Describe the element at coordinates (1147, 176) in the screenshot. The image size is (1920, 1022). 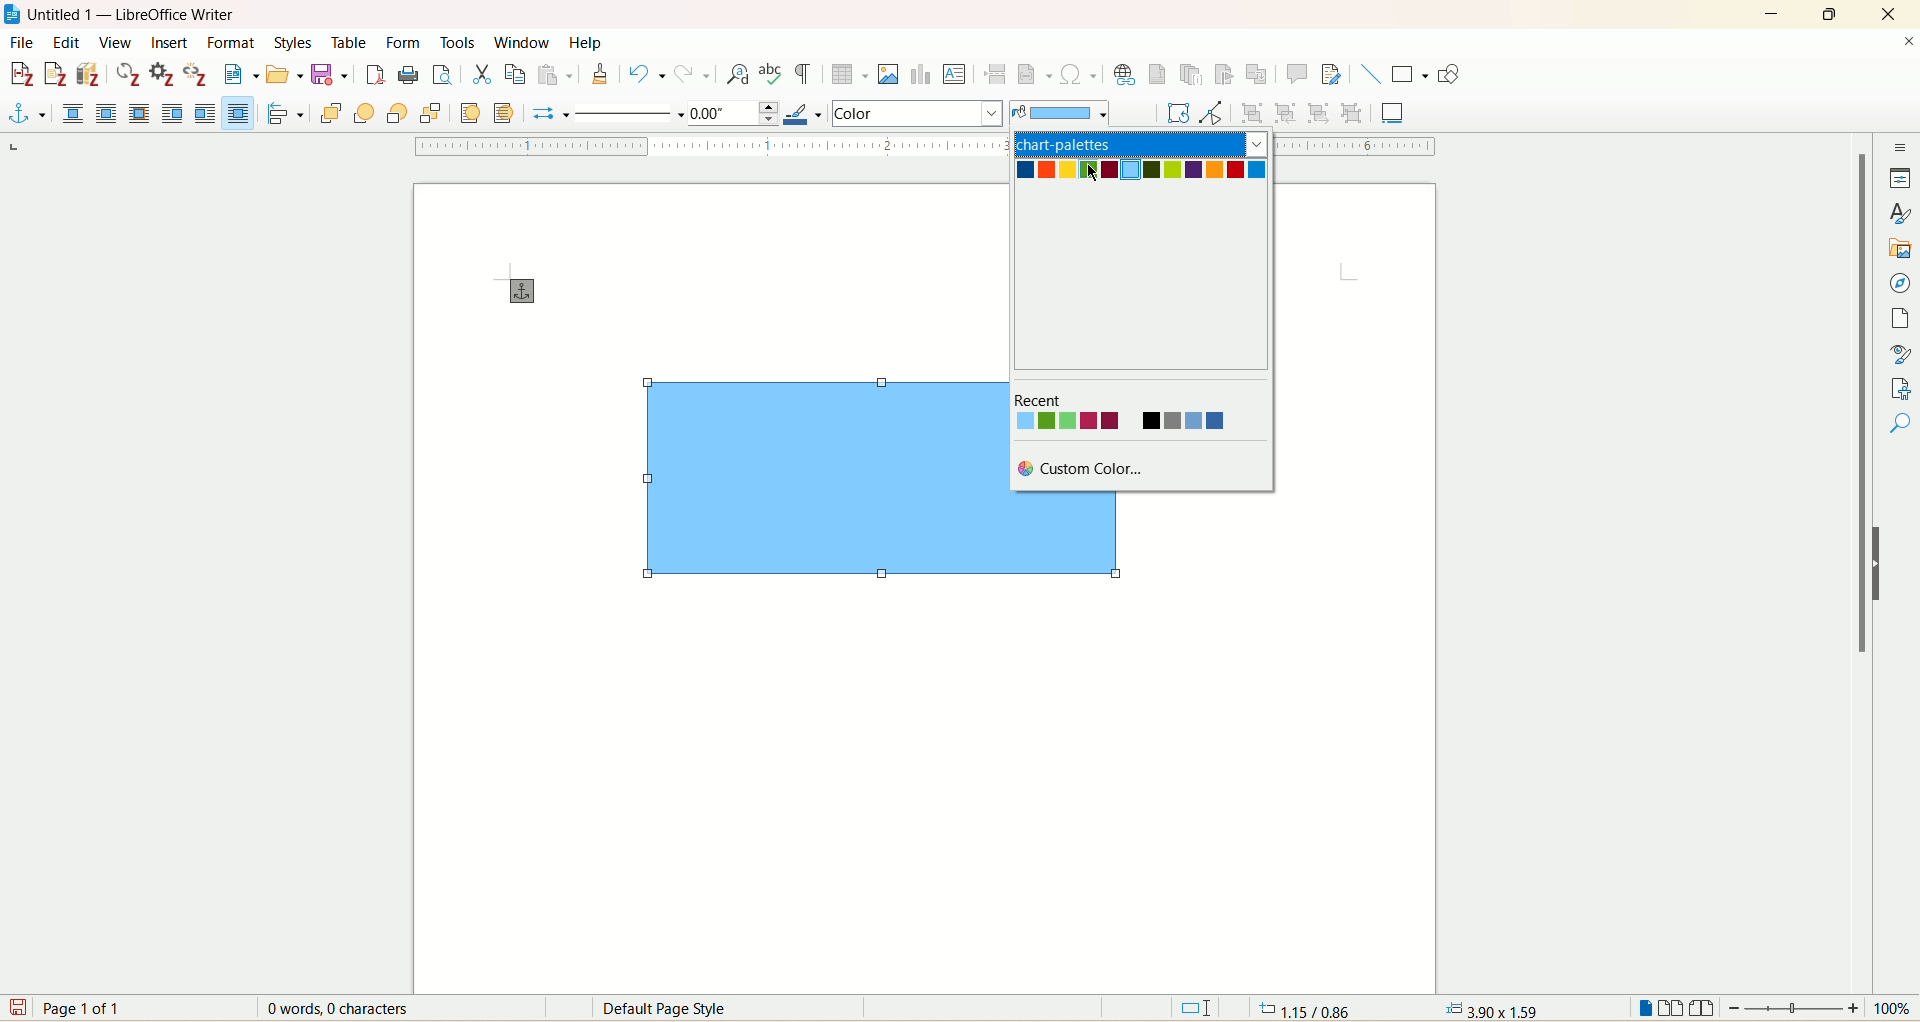
I see `color palate` at that location.